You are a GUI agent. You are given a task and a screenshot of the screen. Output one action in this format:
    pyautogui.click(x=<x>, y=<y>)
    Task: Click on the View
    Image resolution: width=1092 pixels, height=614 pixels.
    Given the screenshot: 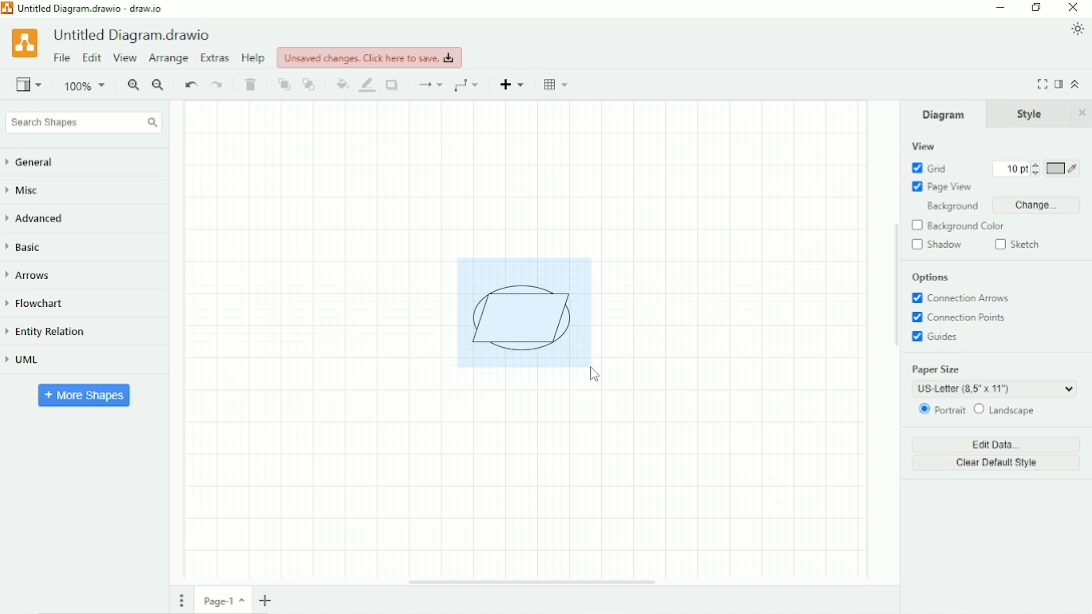 What is the action you would take?
    pyautogui.click(x=923, y=146)
    